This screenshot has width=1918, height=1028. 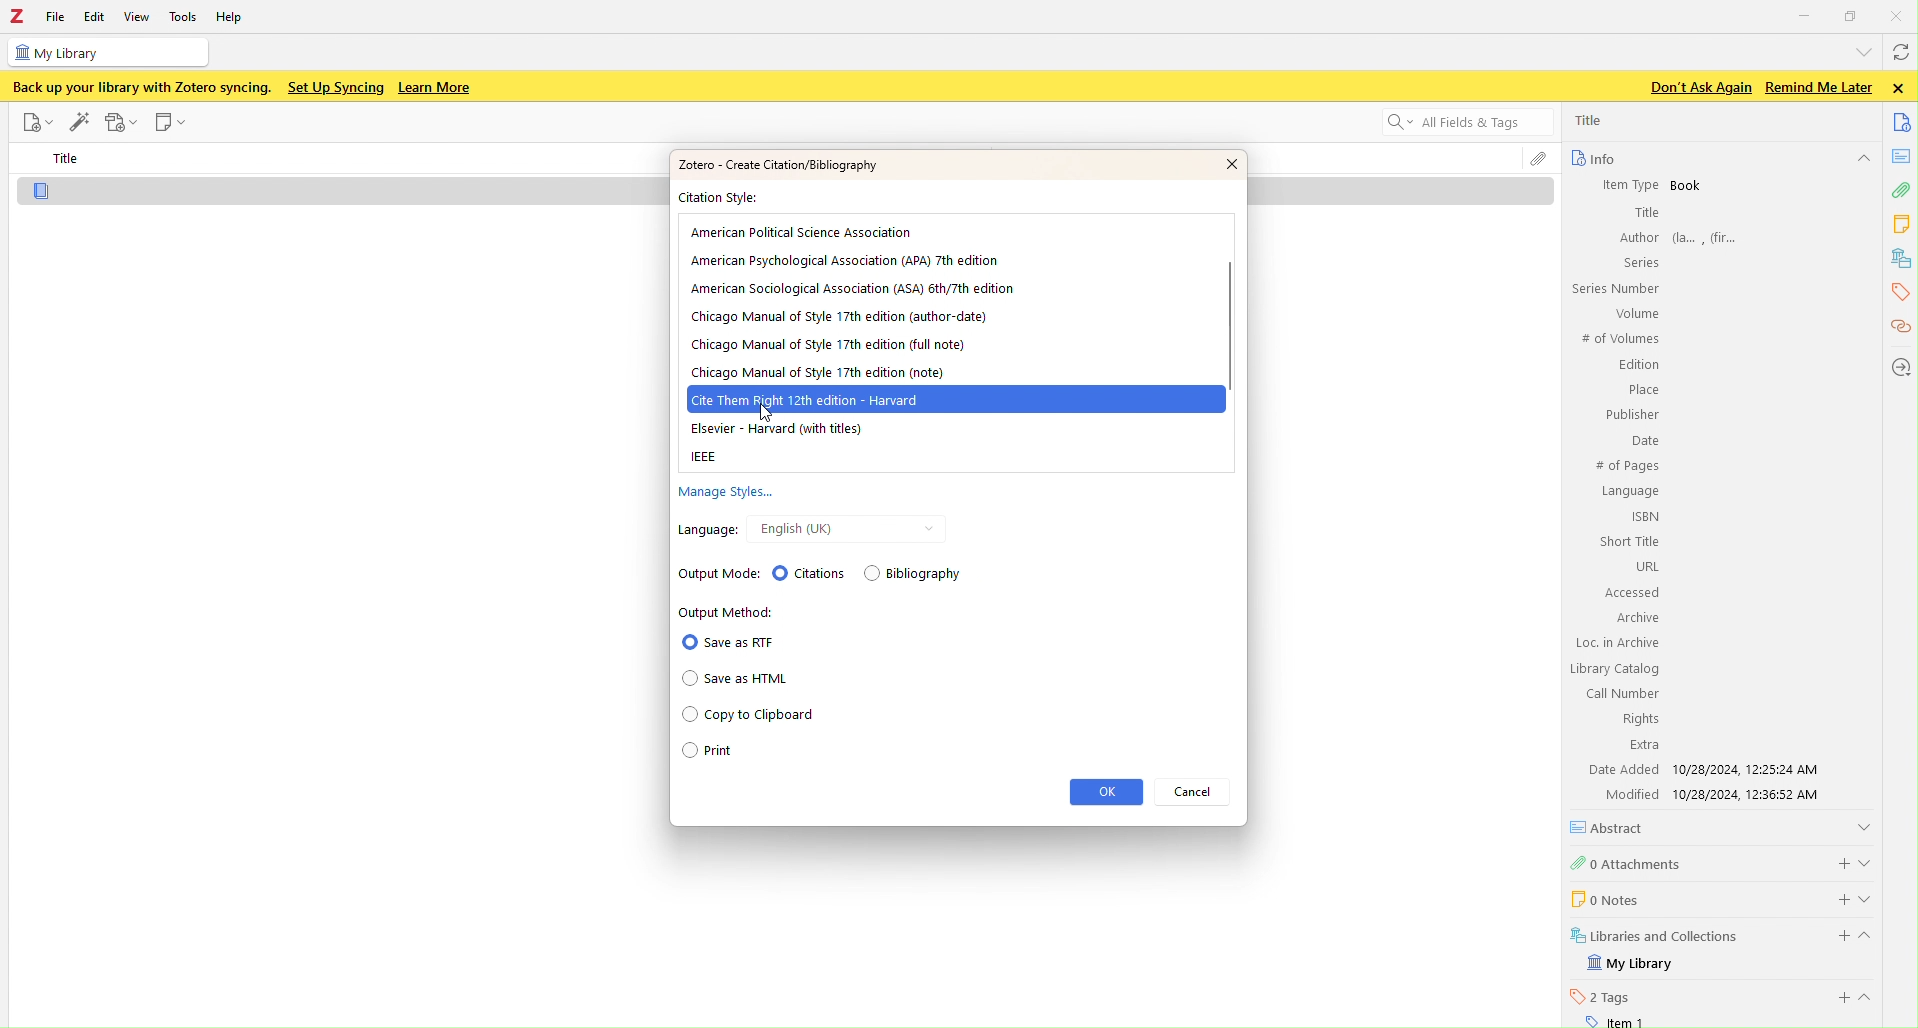 I want to click on add, so click(x=1832, y=897).